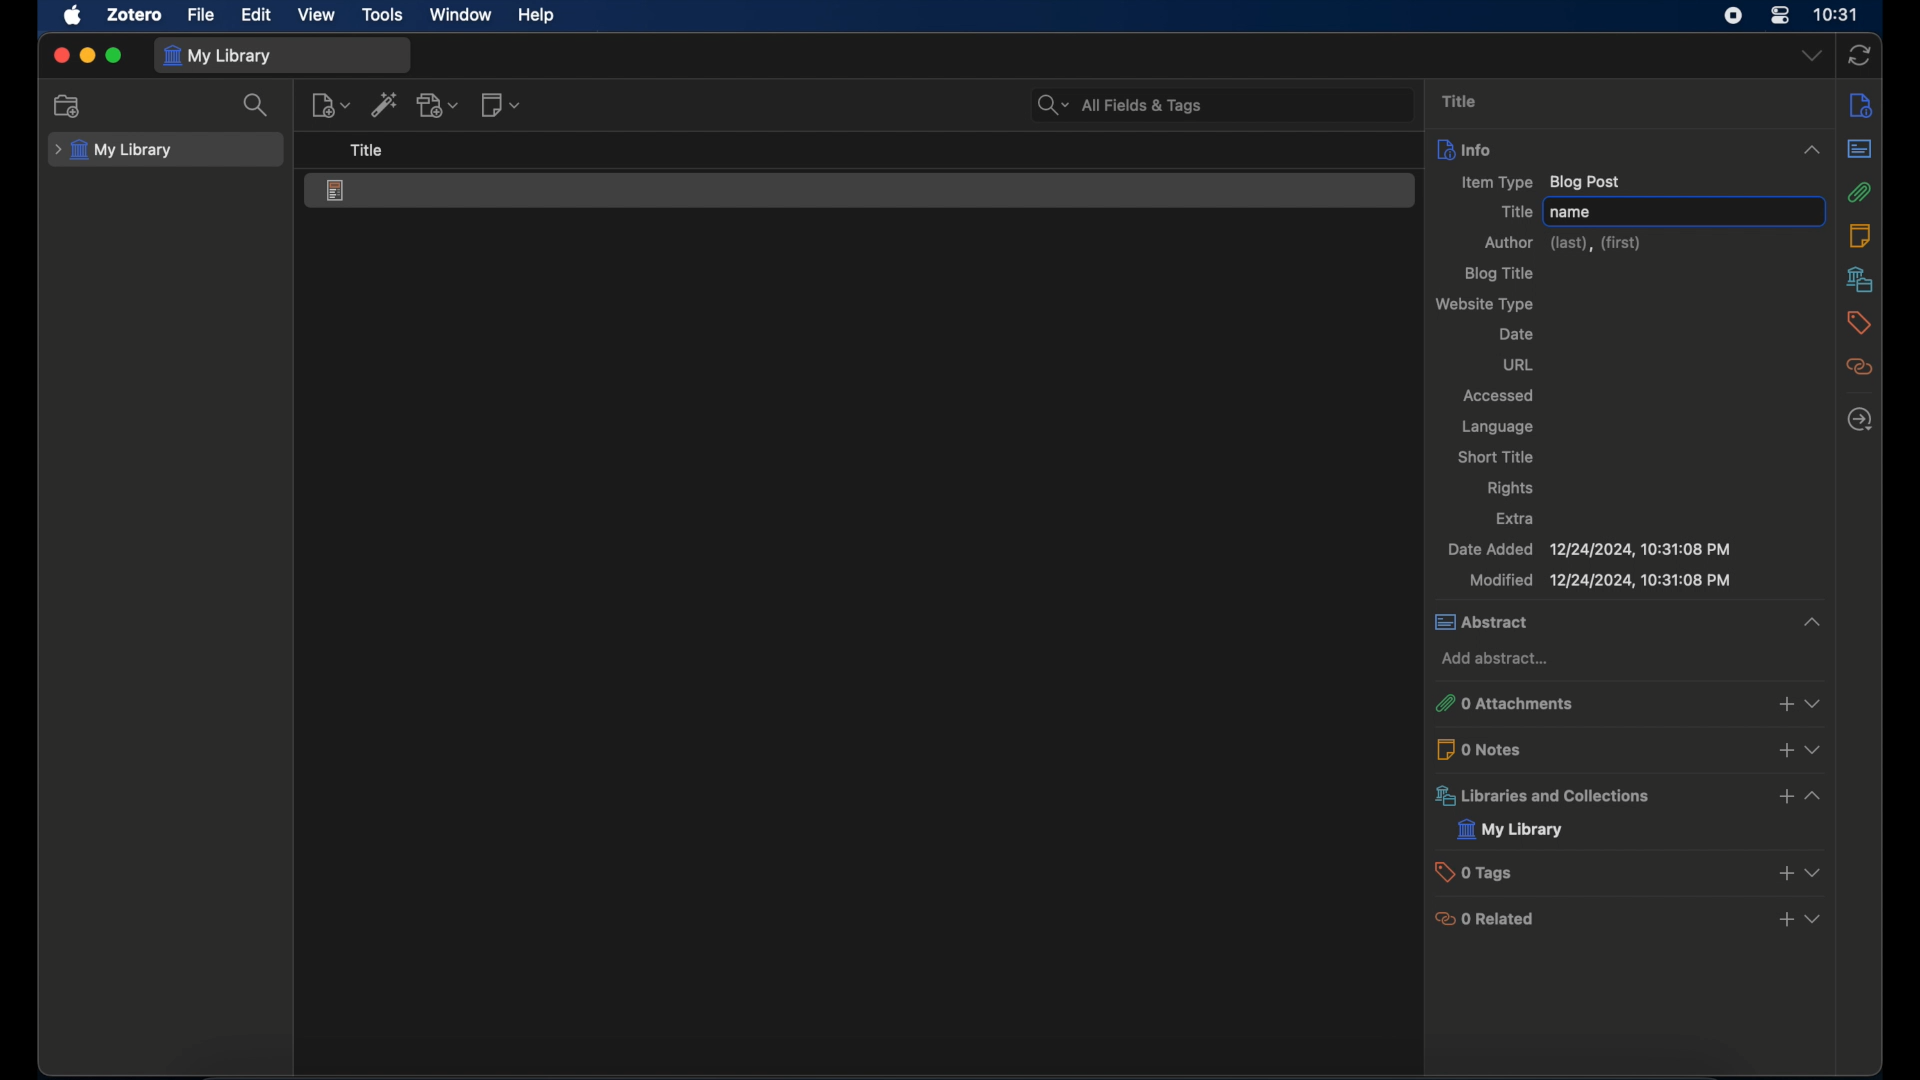 This screenshot has height=1080, width=1920. Describe the element at coordinates (331, 105) in the screenshot. I see `new item` at that location.